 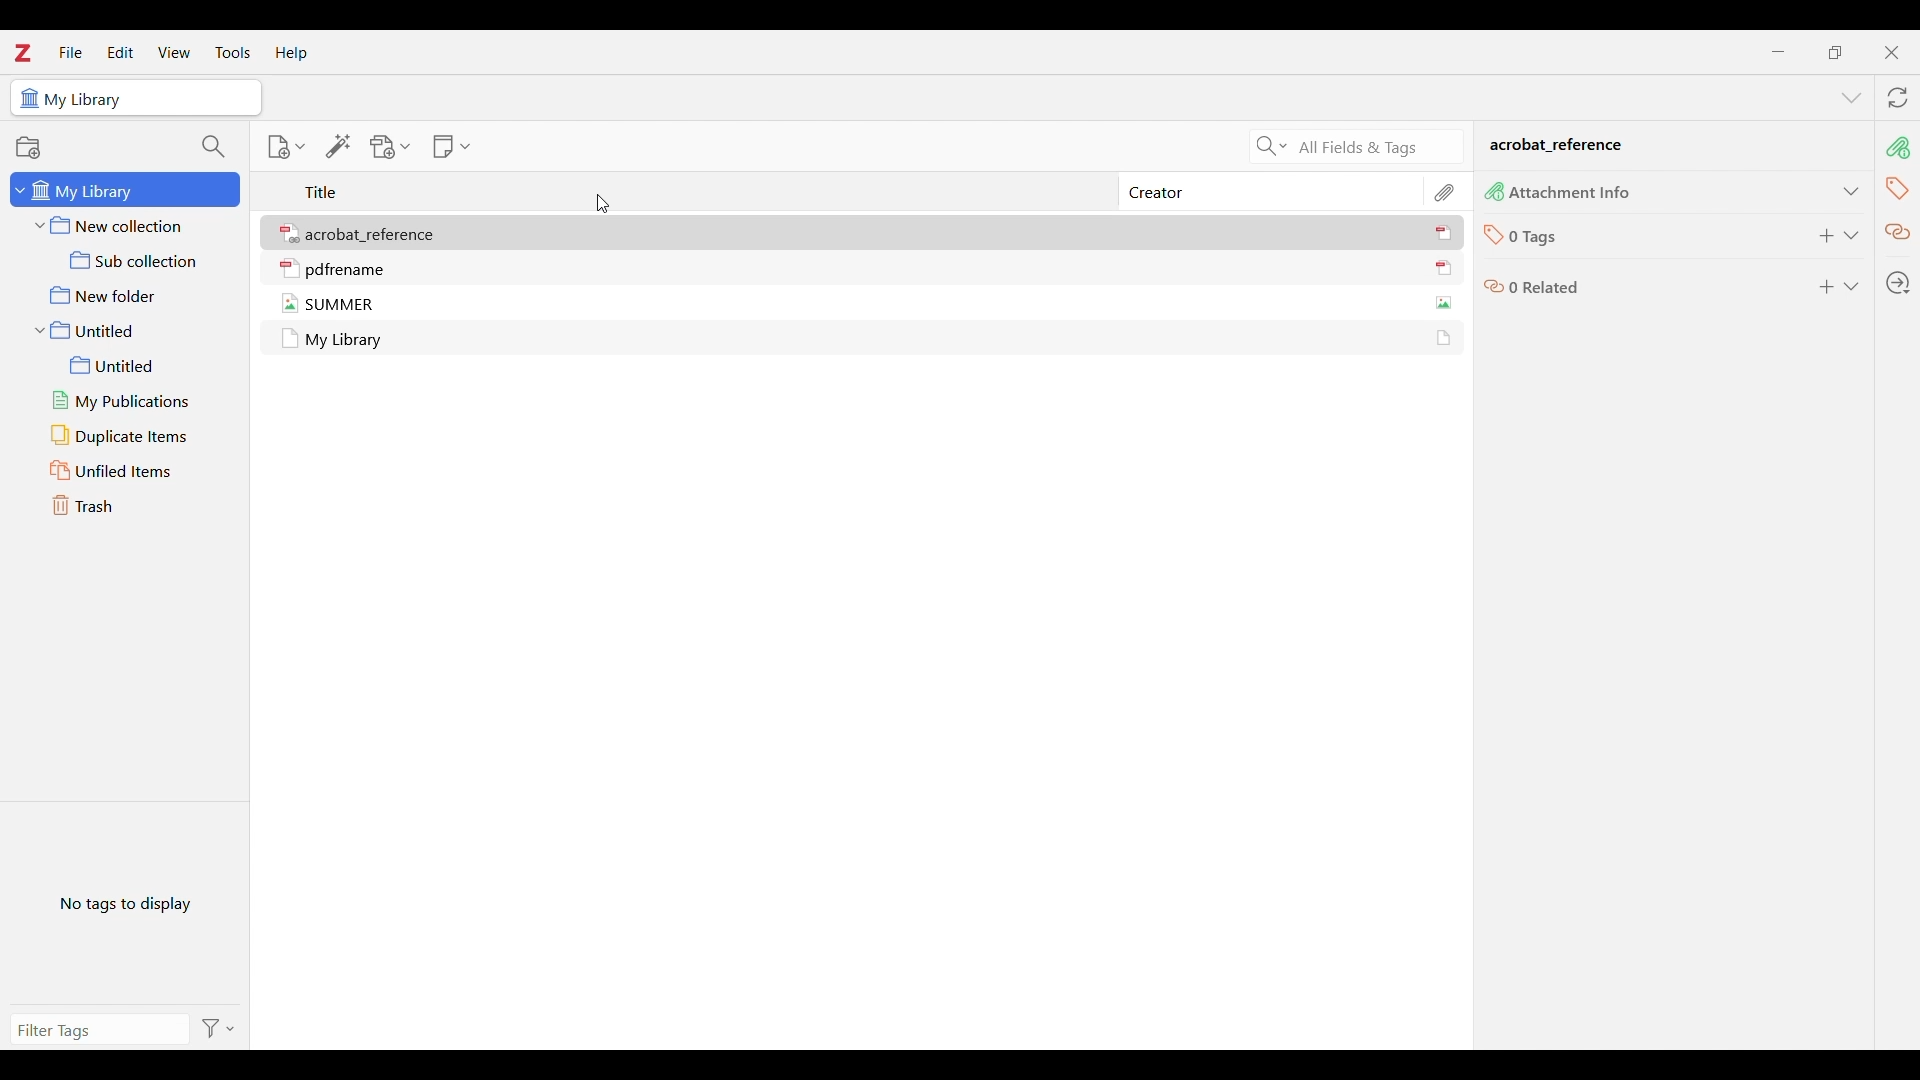 What do you see at coordinates (290, 268) in the screenshot?
I see `icon` at bounding box center [290, 268].